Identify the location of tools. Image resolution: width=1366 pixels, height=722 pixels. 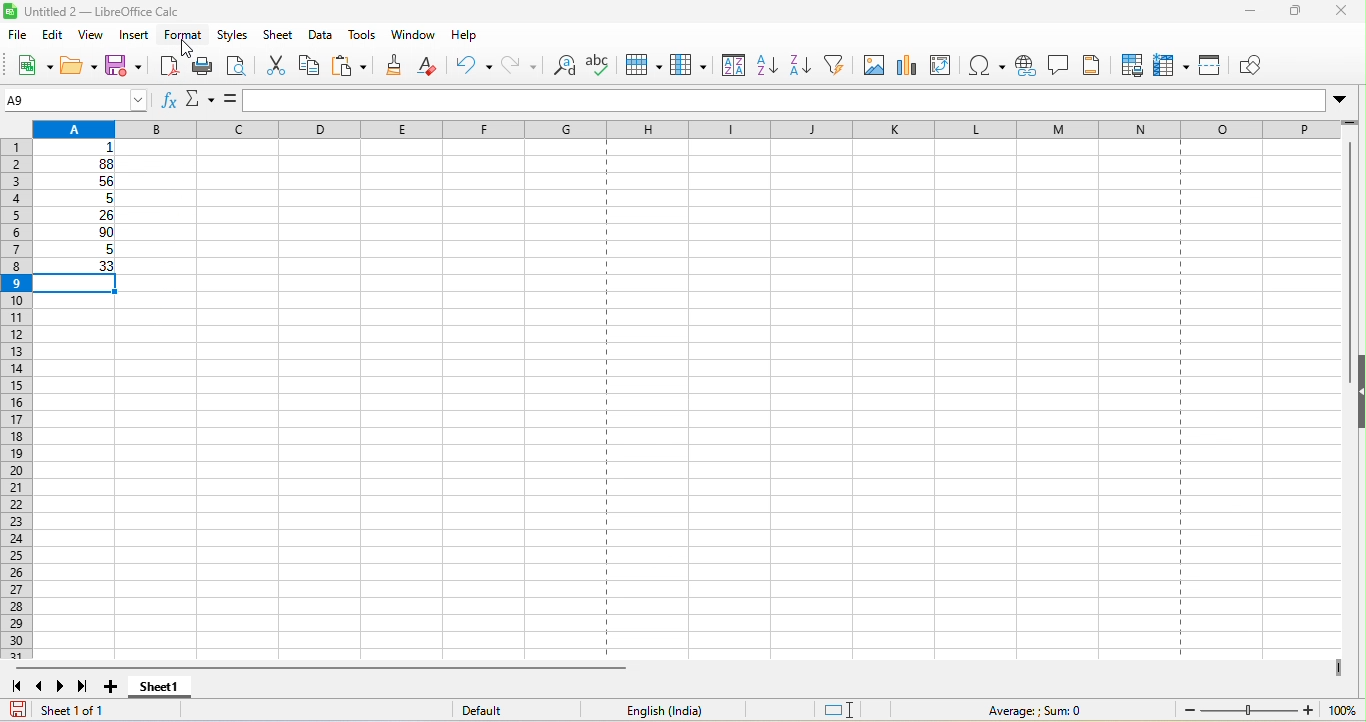
(363, 36).